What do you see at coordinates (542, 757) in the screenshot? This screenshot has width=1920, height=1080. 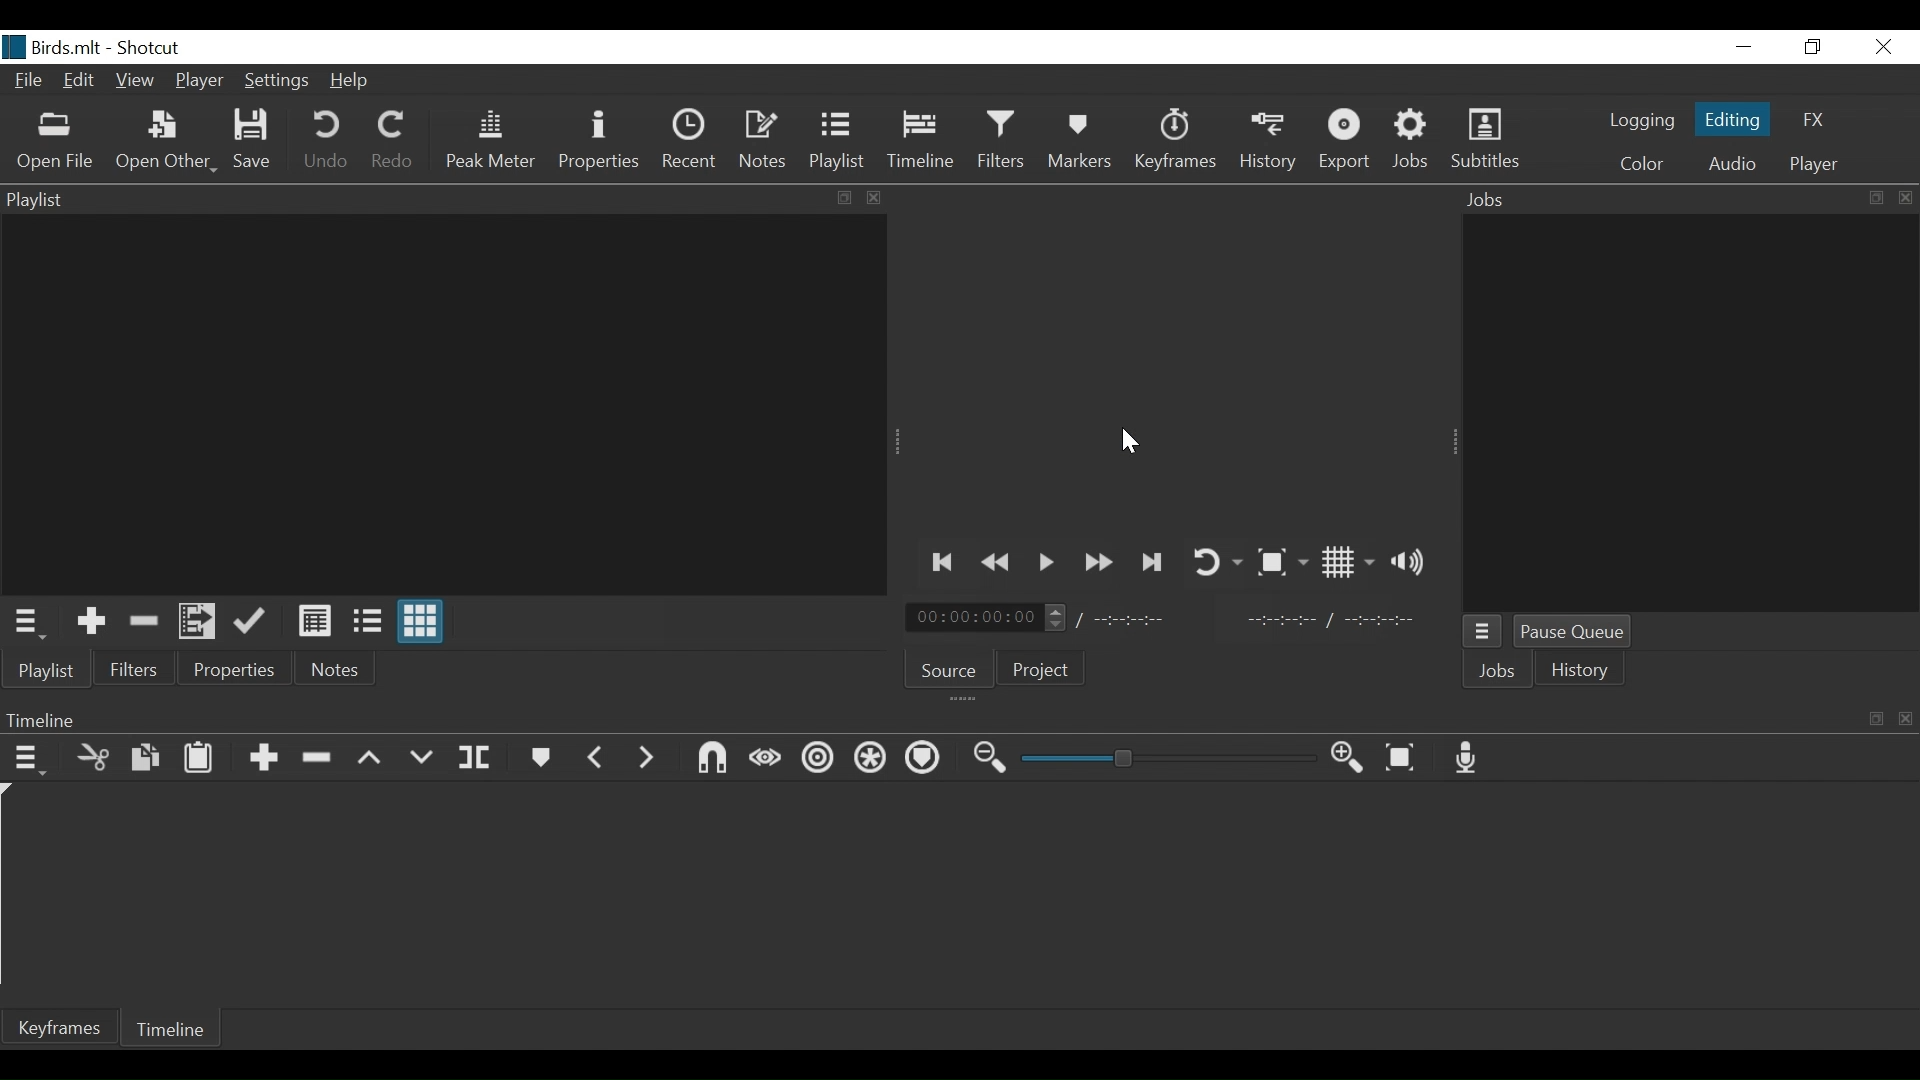 I see `Markers` at bounding box center [542, 757].